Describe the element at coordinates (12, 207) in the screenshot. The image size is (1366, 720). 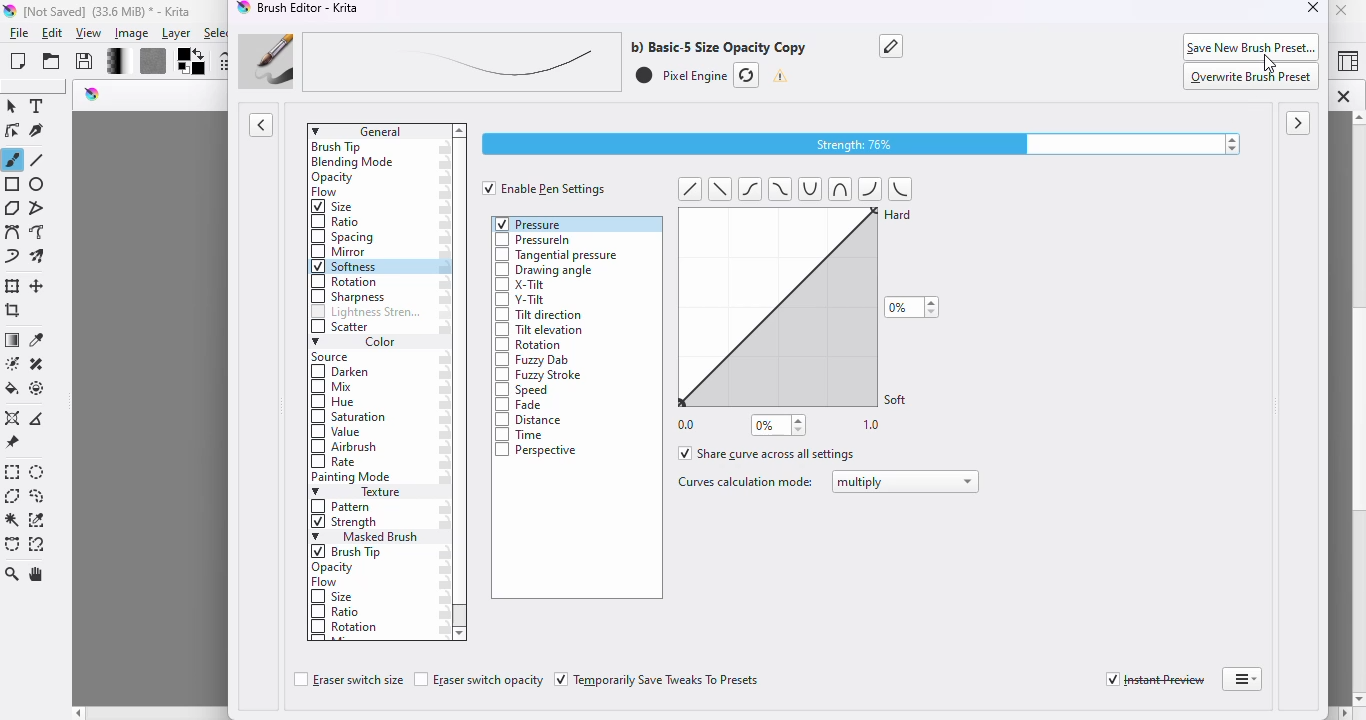
I see `polygon tool` at that location.